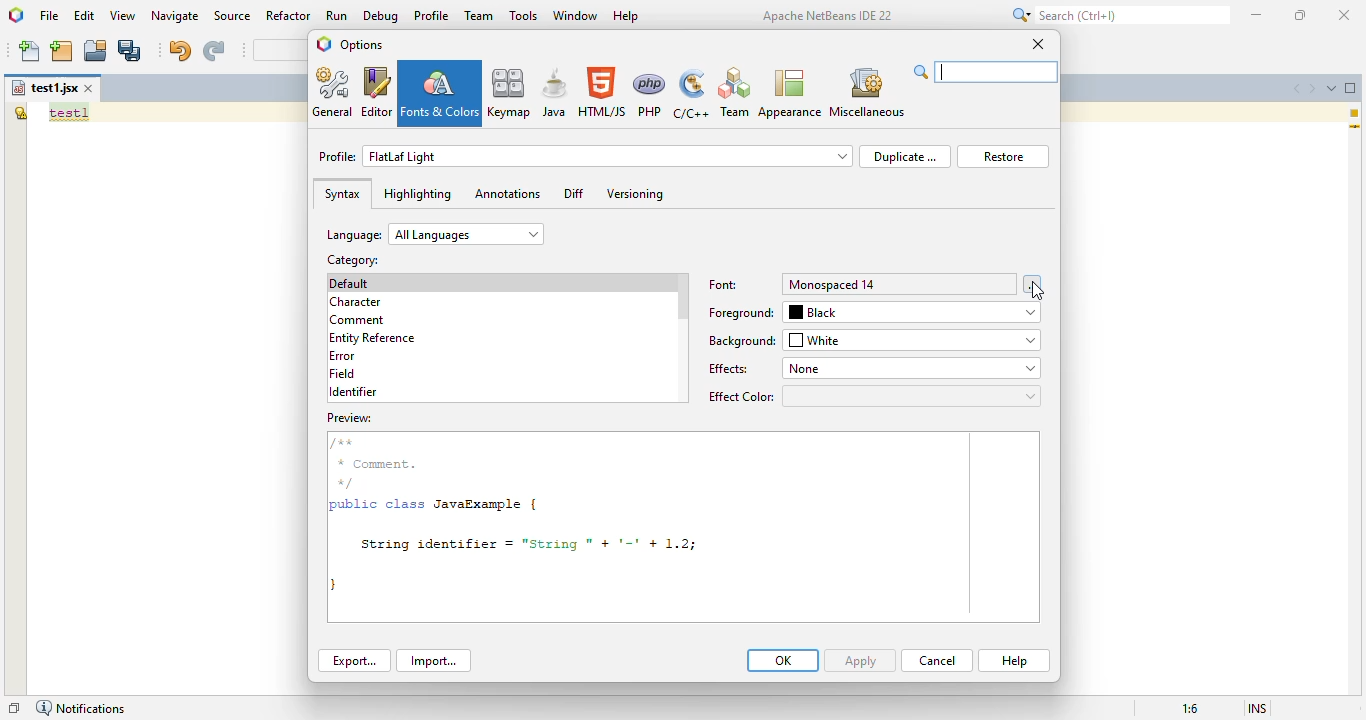 Image resolution: width=1366 pixels, height=720 pixels. What do you see at coordinates (526, 545) in the screenshot?
I see `String identifier = "String " + '-' + 1.2;` at bounding box center [526, 545].